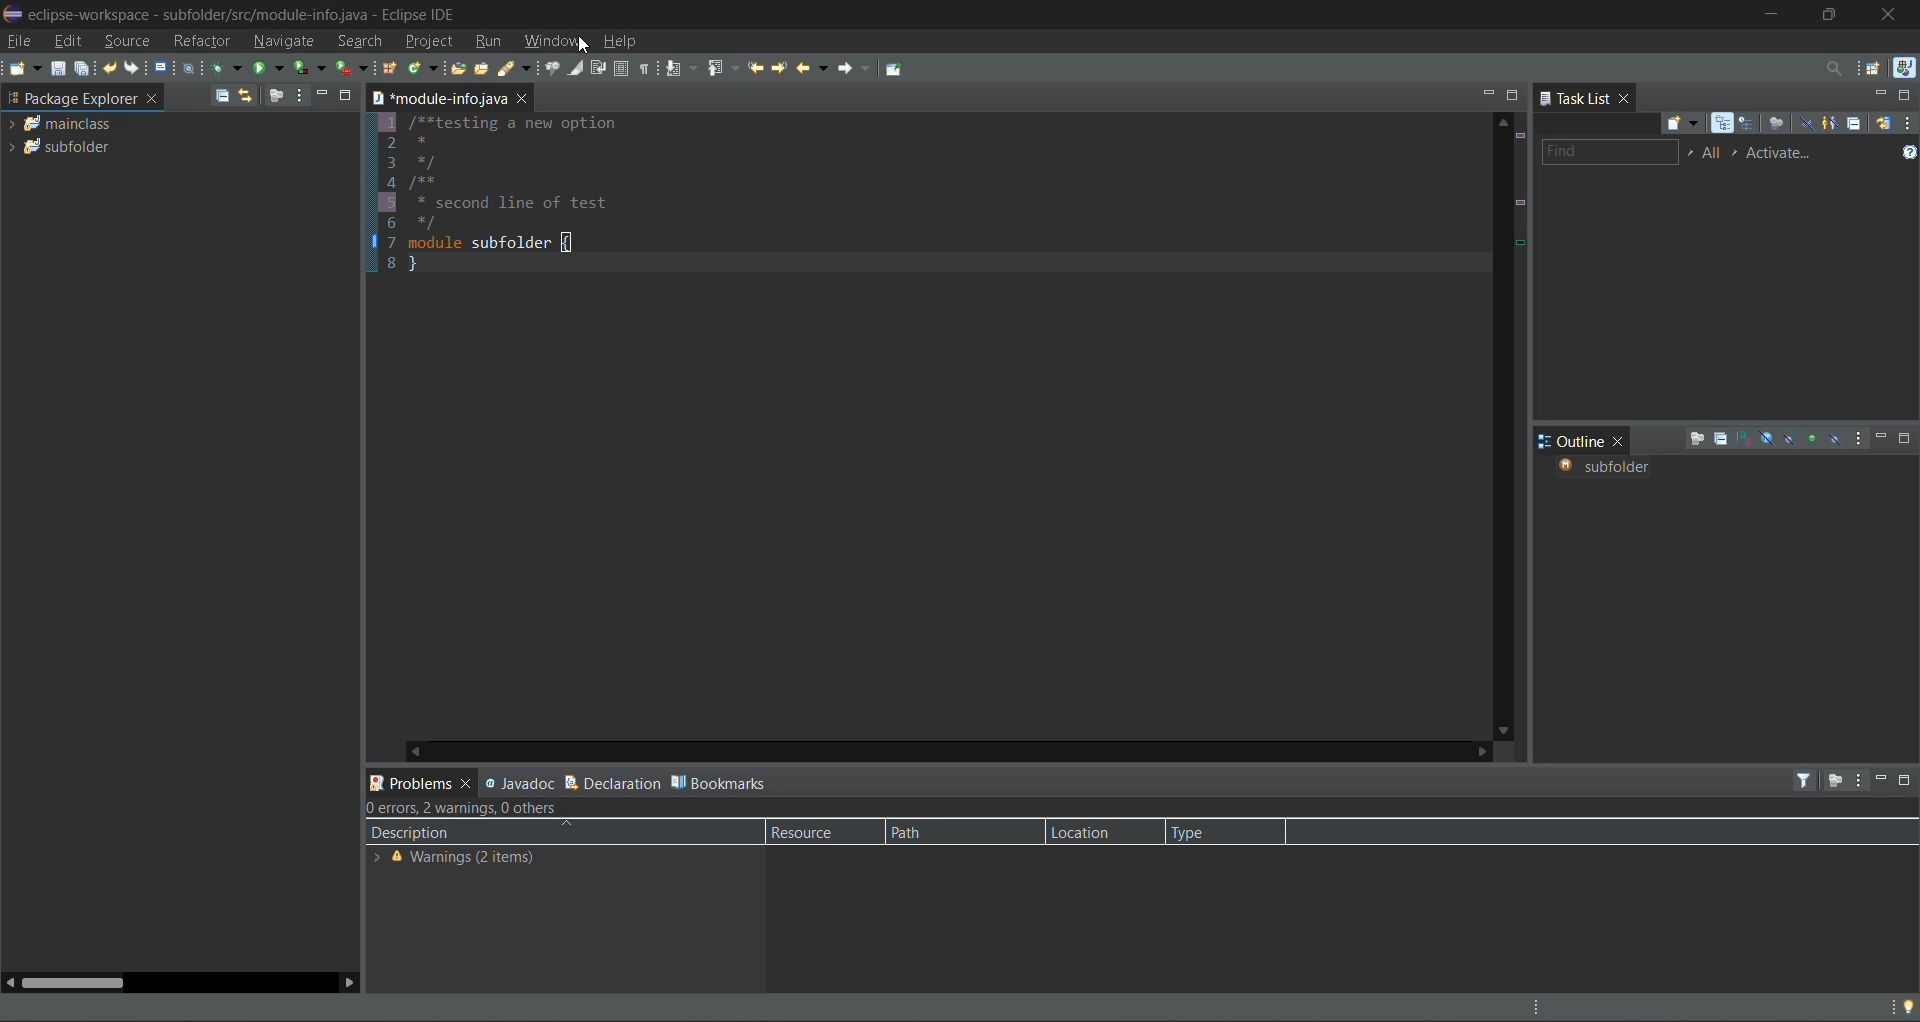  What do you see at coordinates (1691, 153) in the screenshot?
I see `select working set` at bounding box center [1691, 153].